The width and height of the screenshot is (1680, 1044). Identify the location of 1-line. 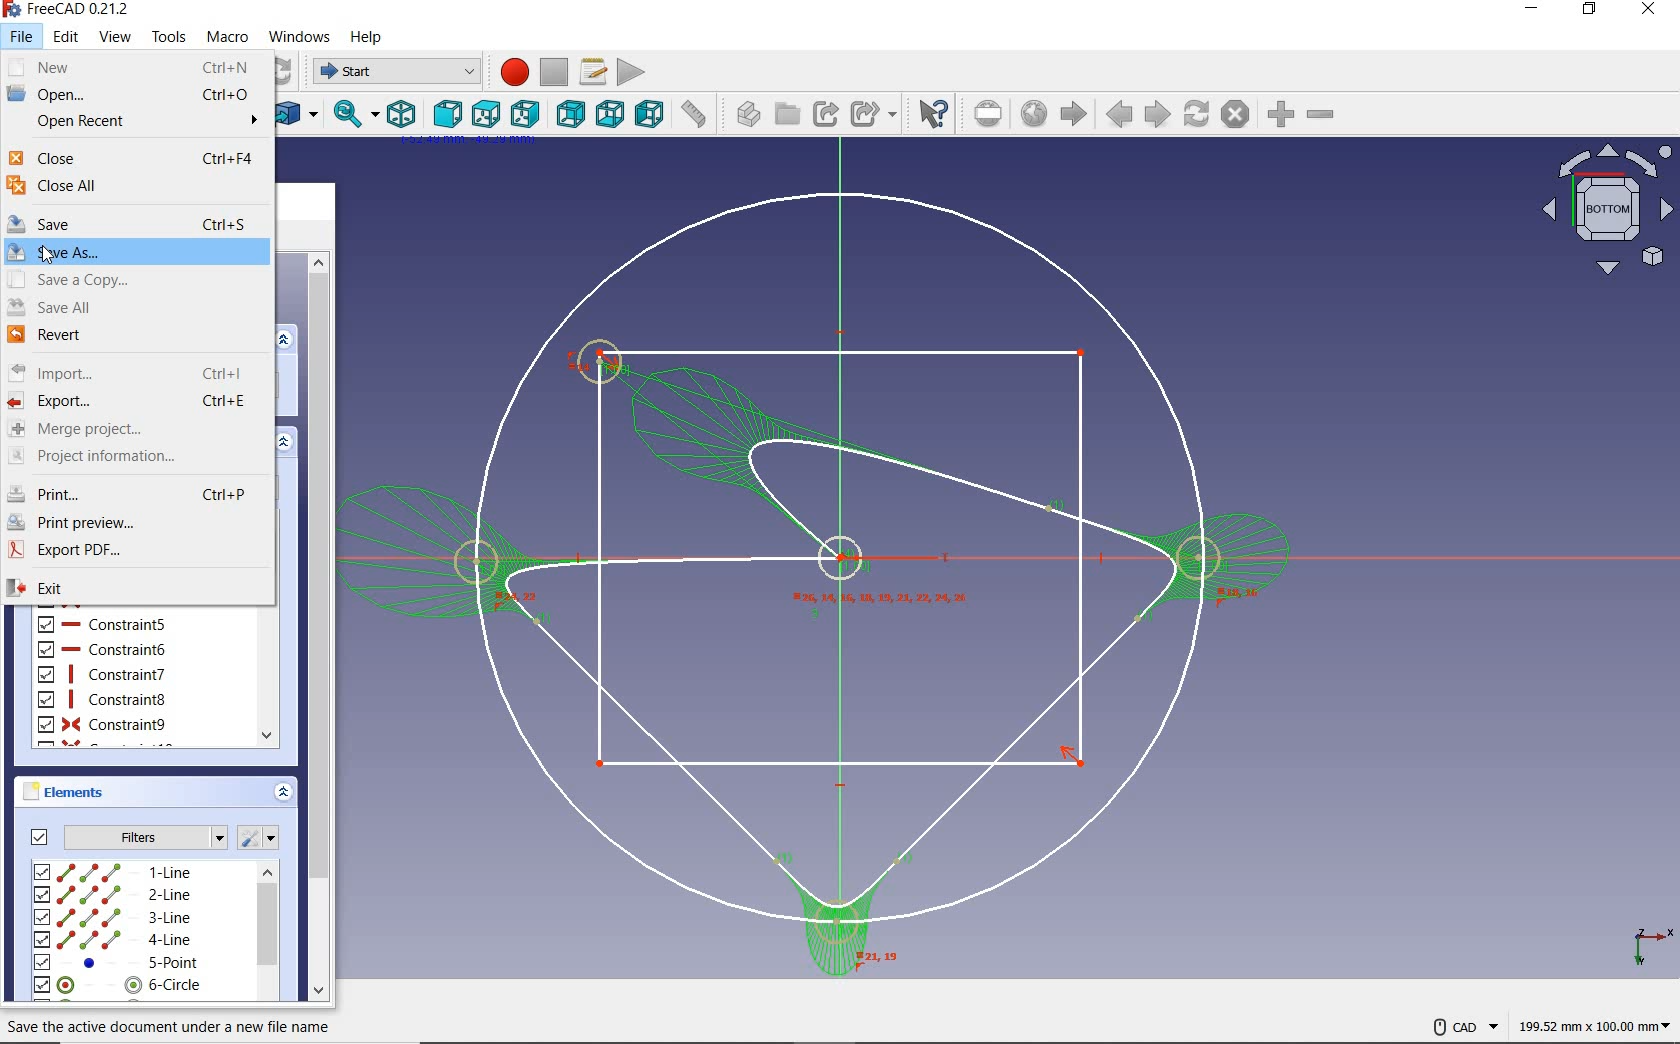
(114, 871).